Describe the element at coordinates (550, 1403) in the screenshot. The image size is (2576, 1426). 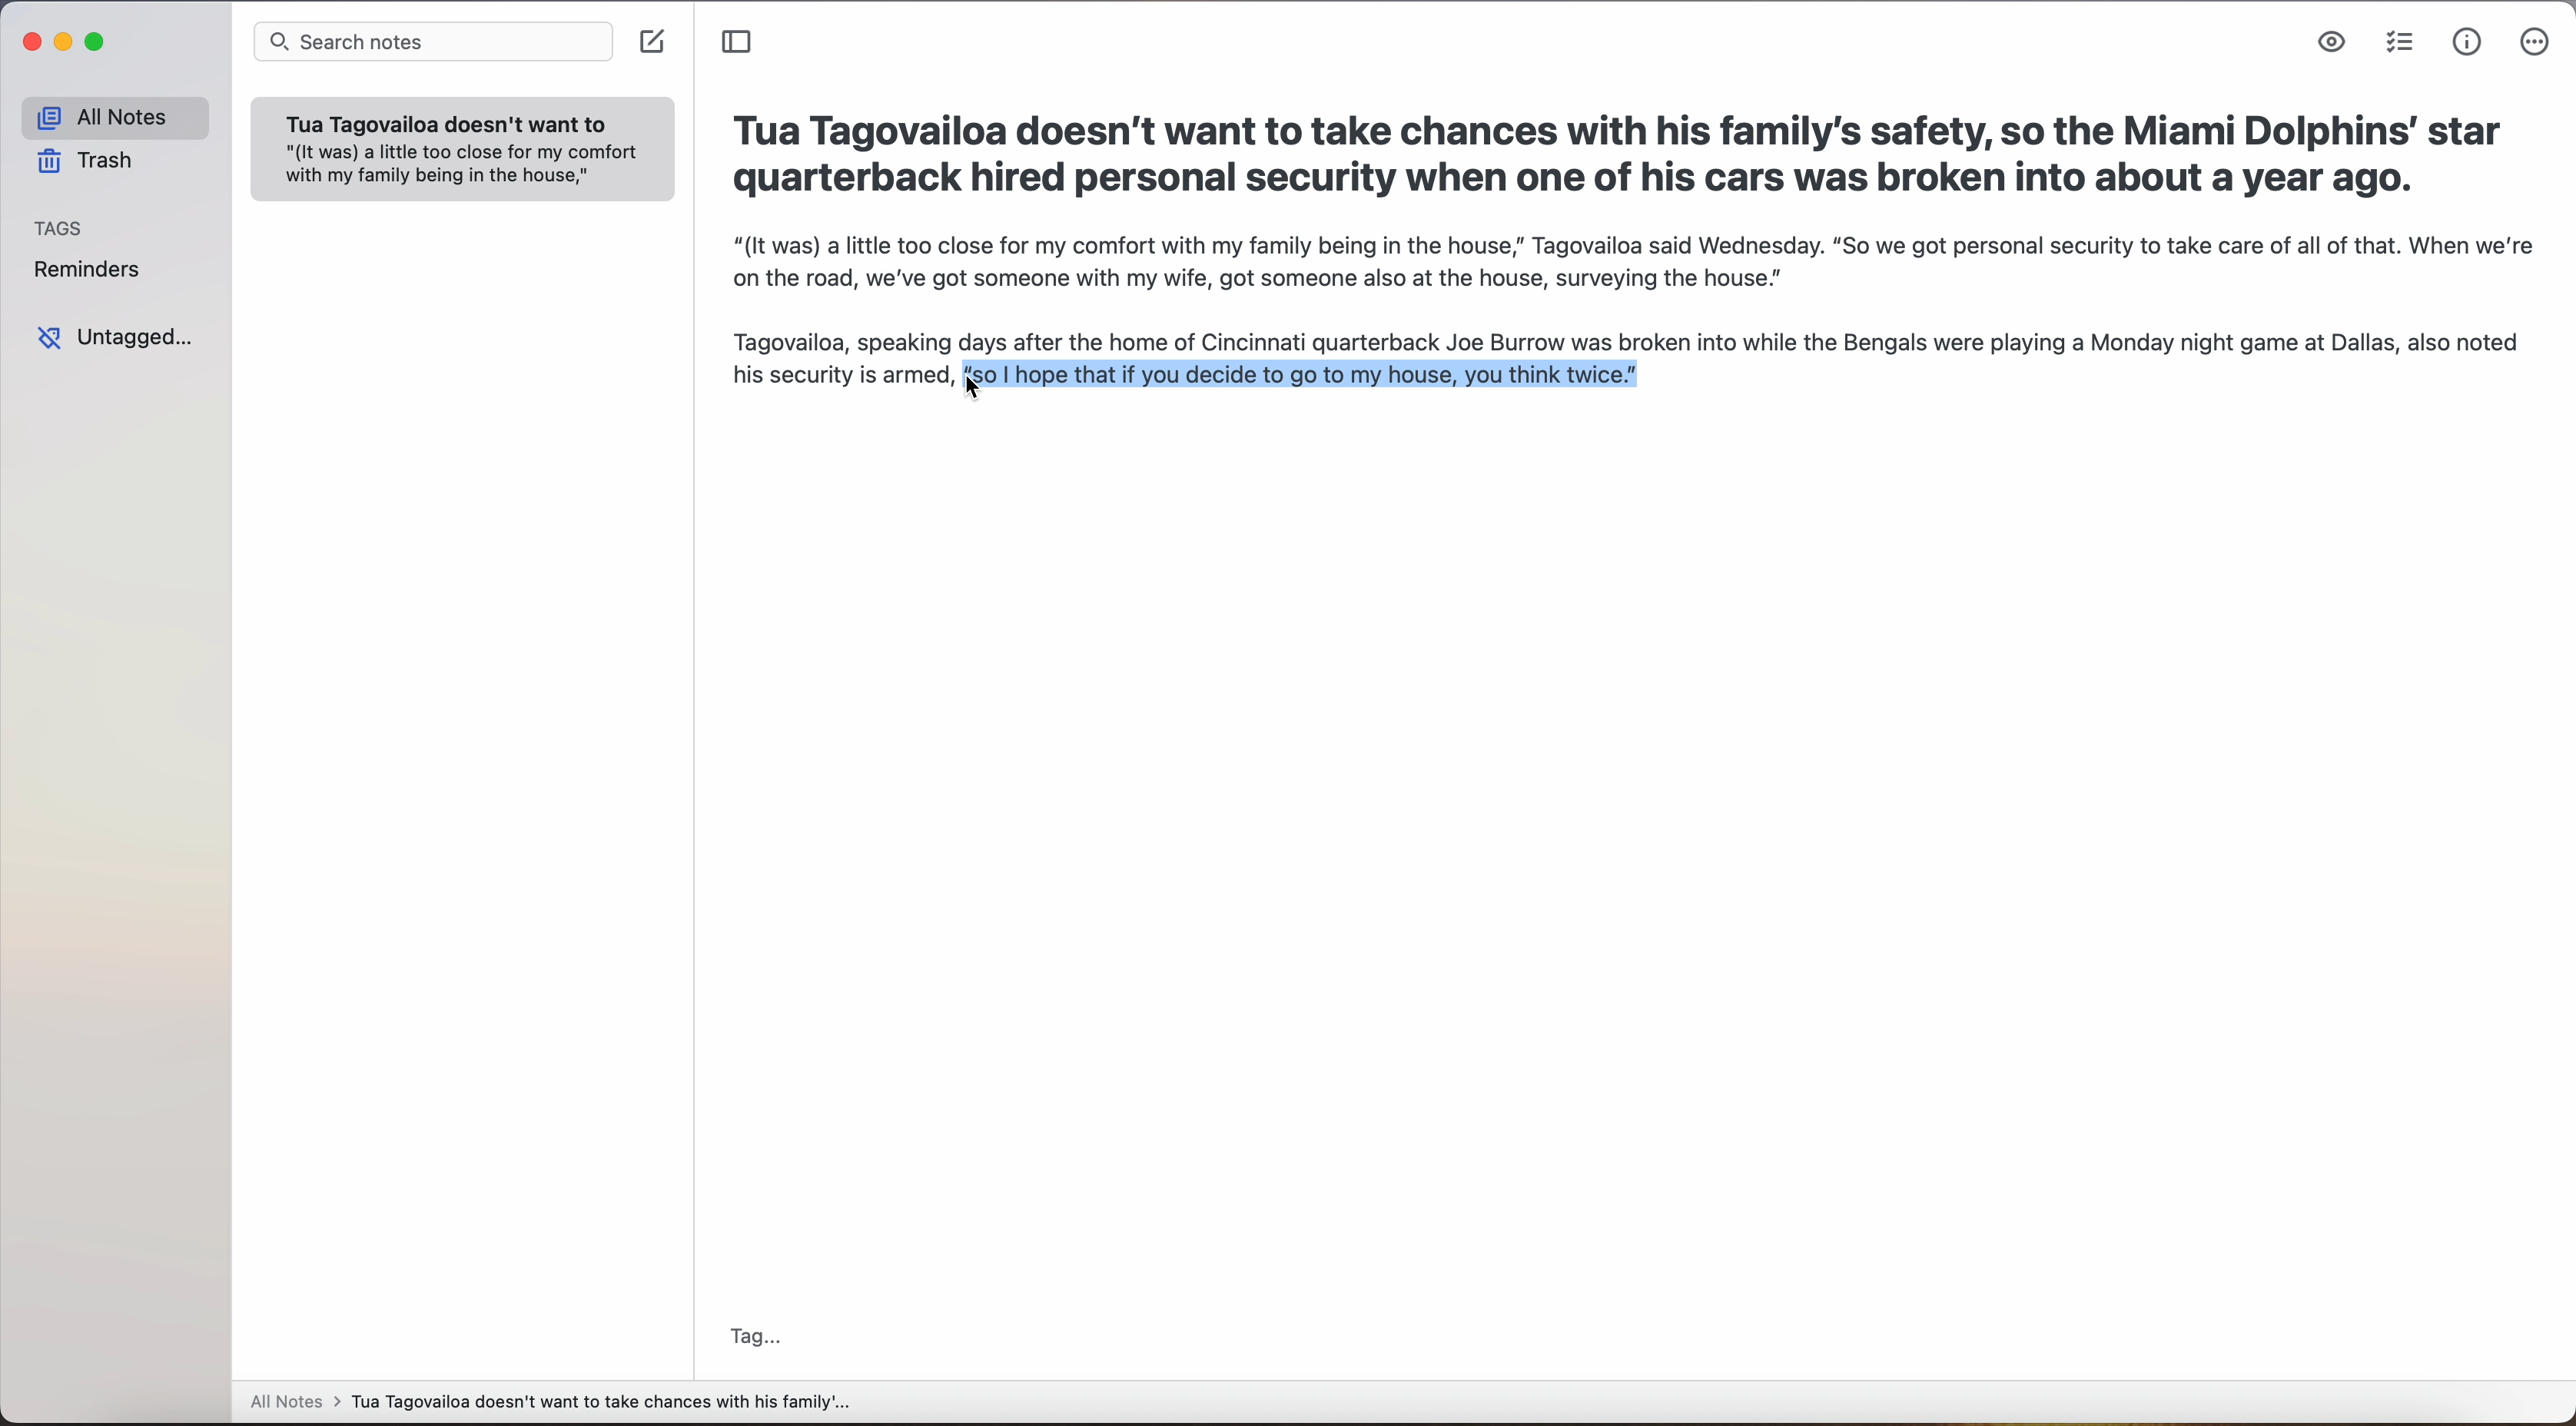
I see `all notes > Tua Tagovailoa doesn't want to take chances with his family'...` at that location.